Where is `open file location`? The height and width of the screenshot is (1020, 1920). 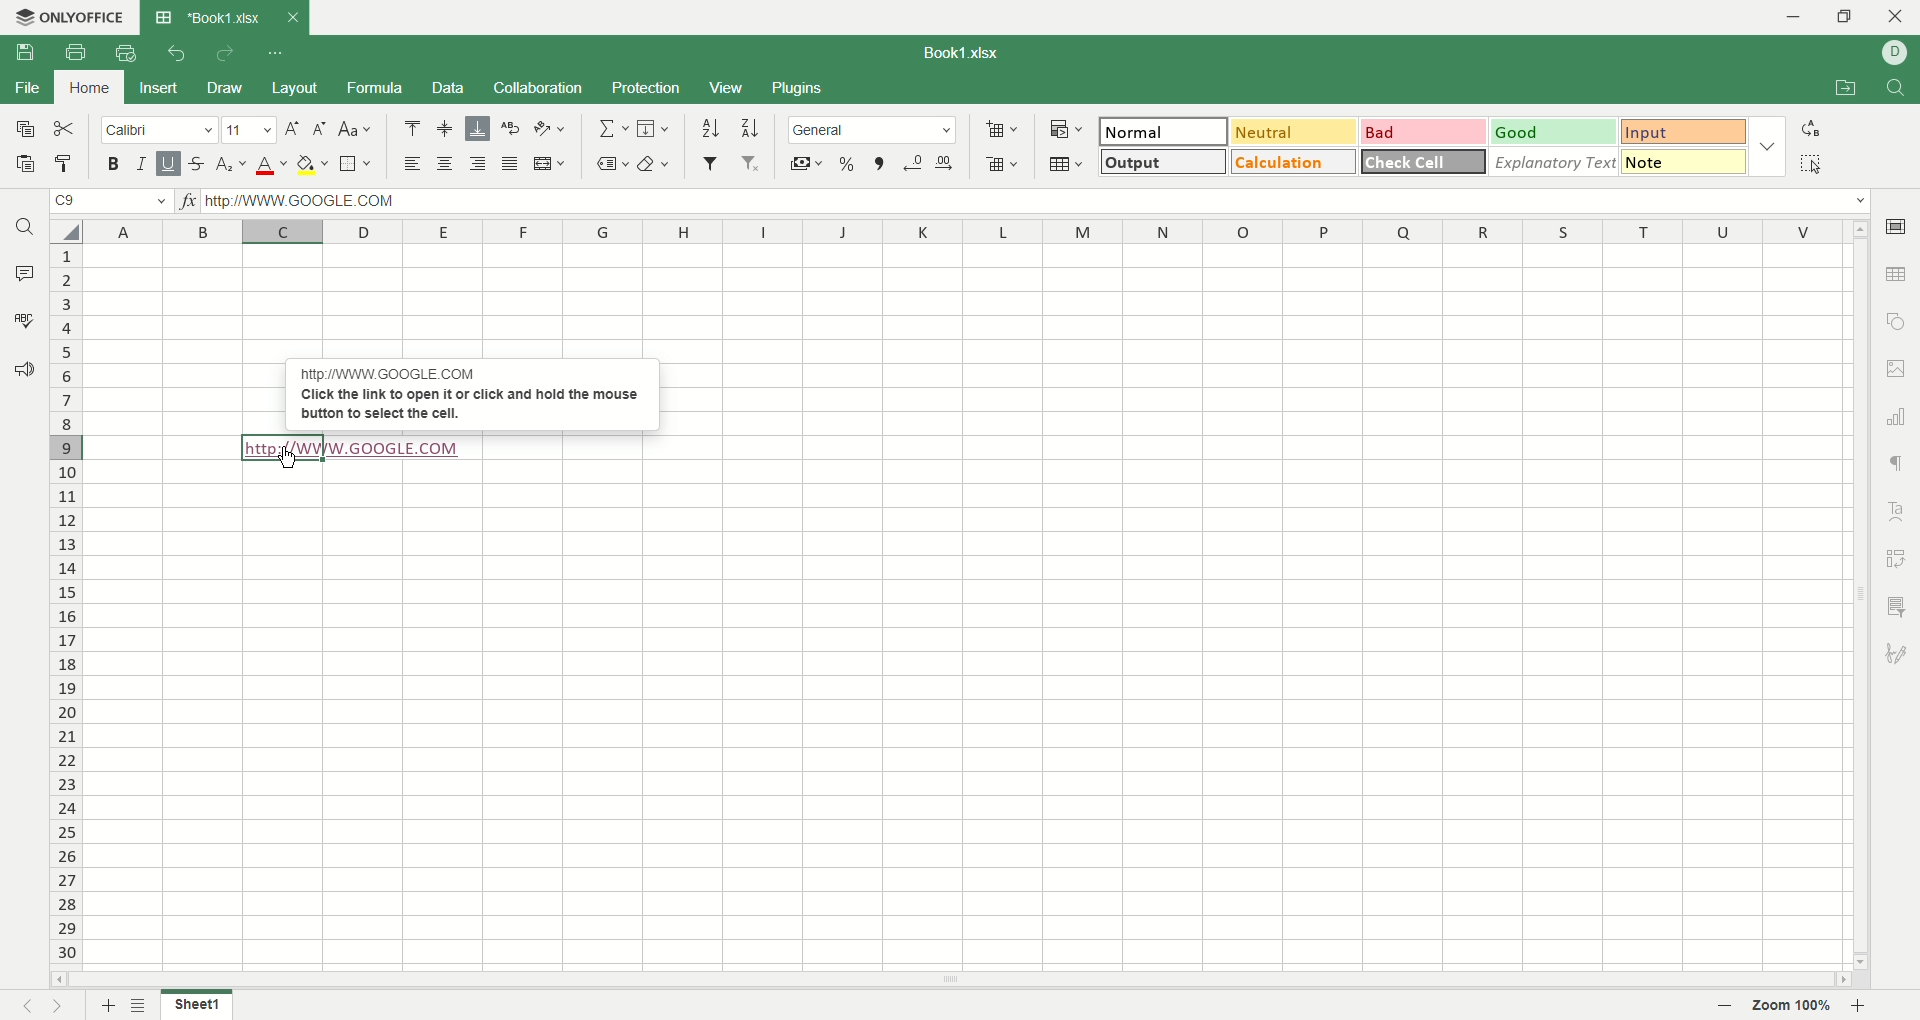
open file location is located at coordinates (1841, 90).